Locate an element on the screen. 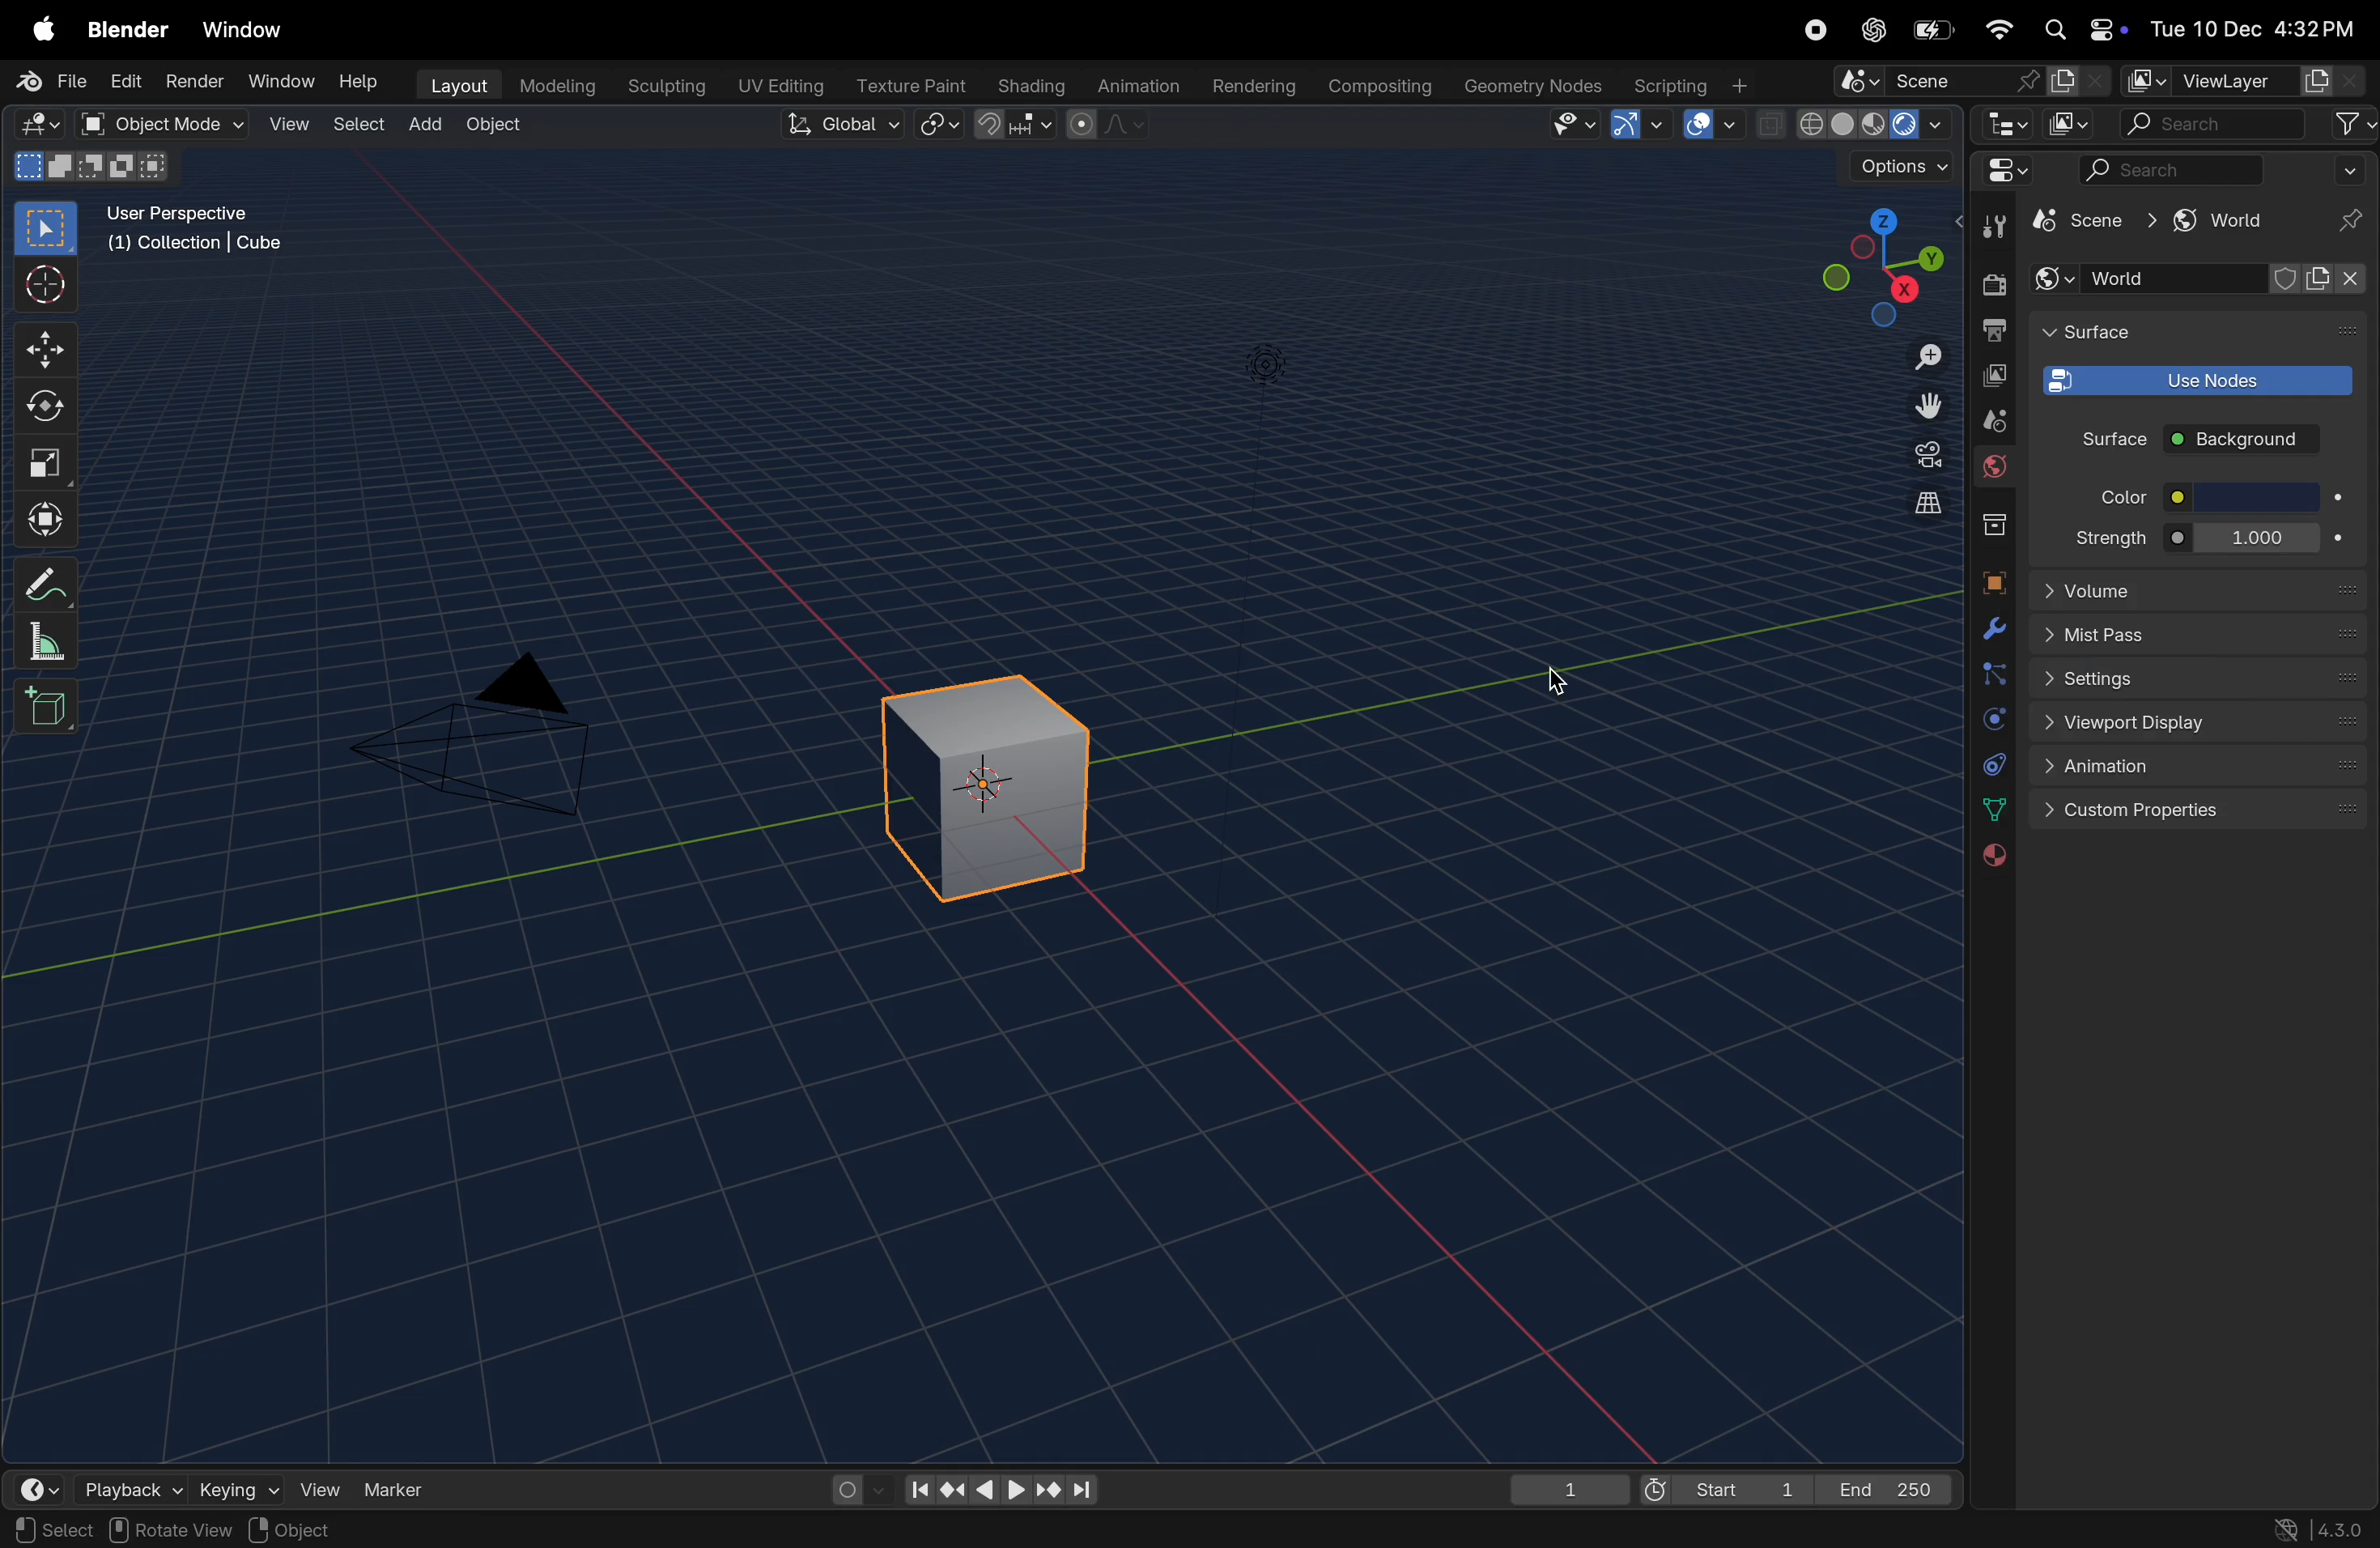  chatgpt is located at coordinates (1875, 29).